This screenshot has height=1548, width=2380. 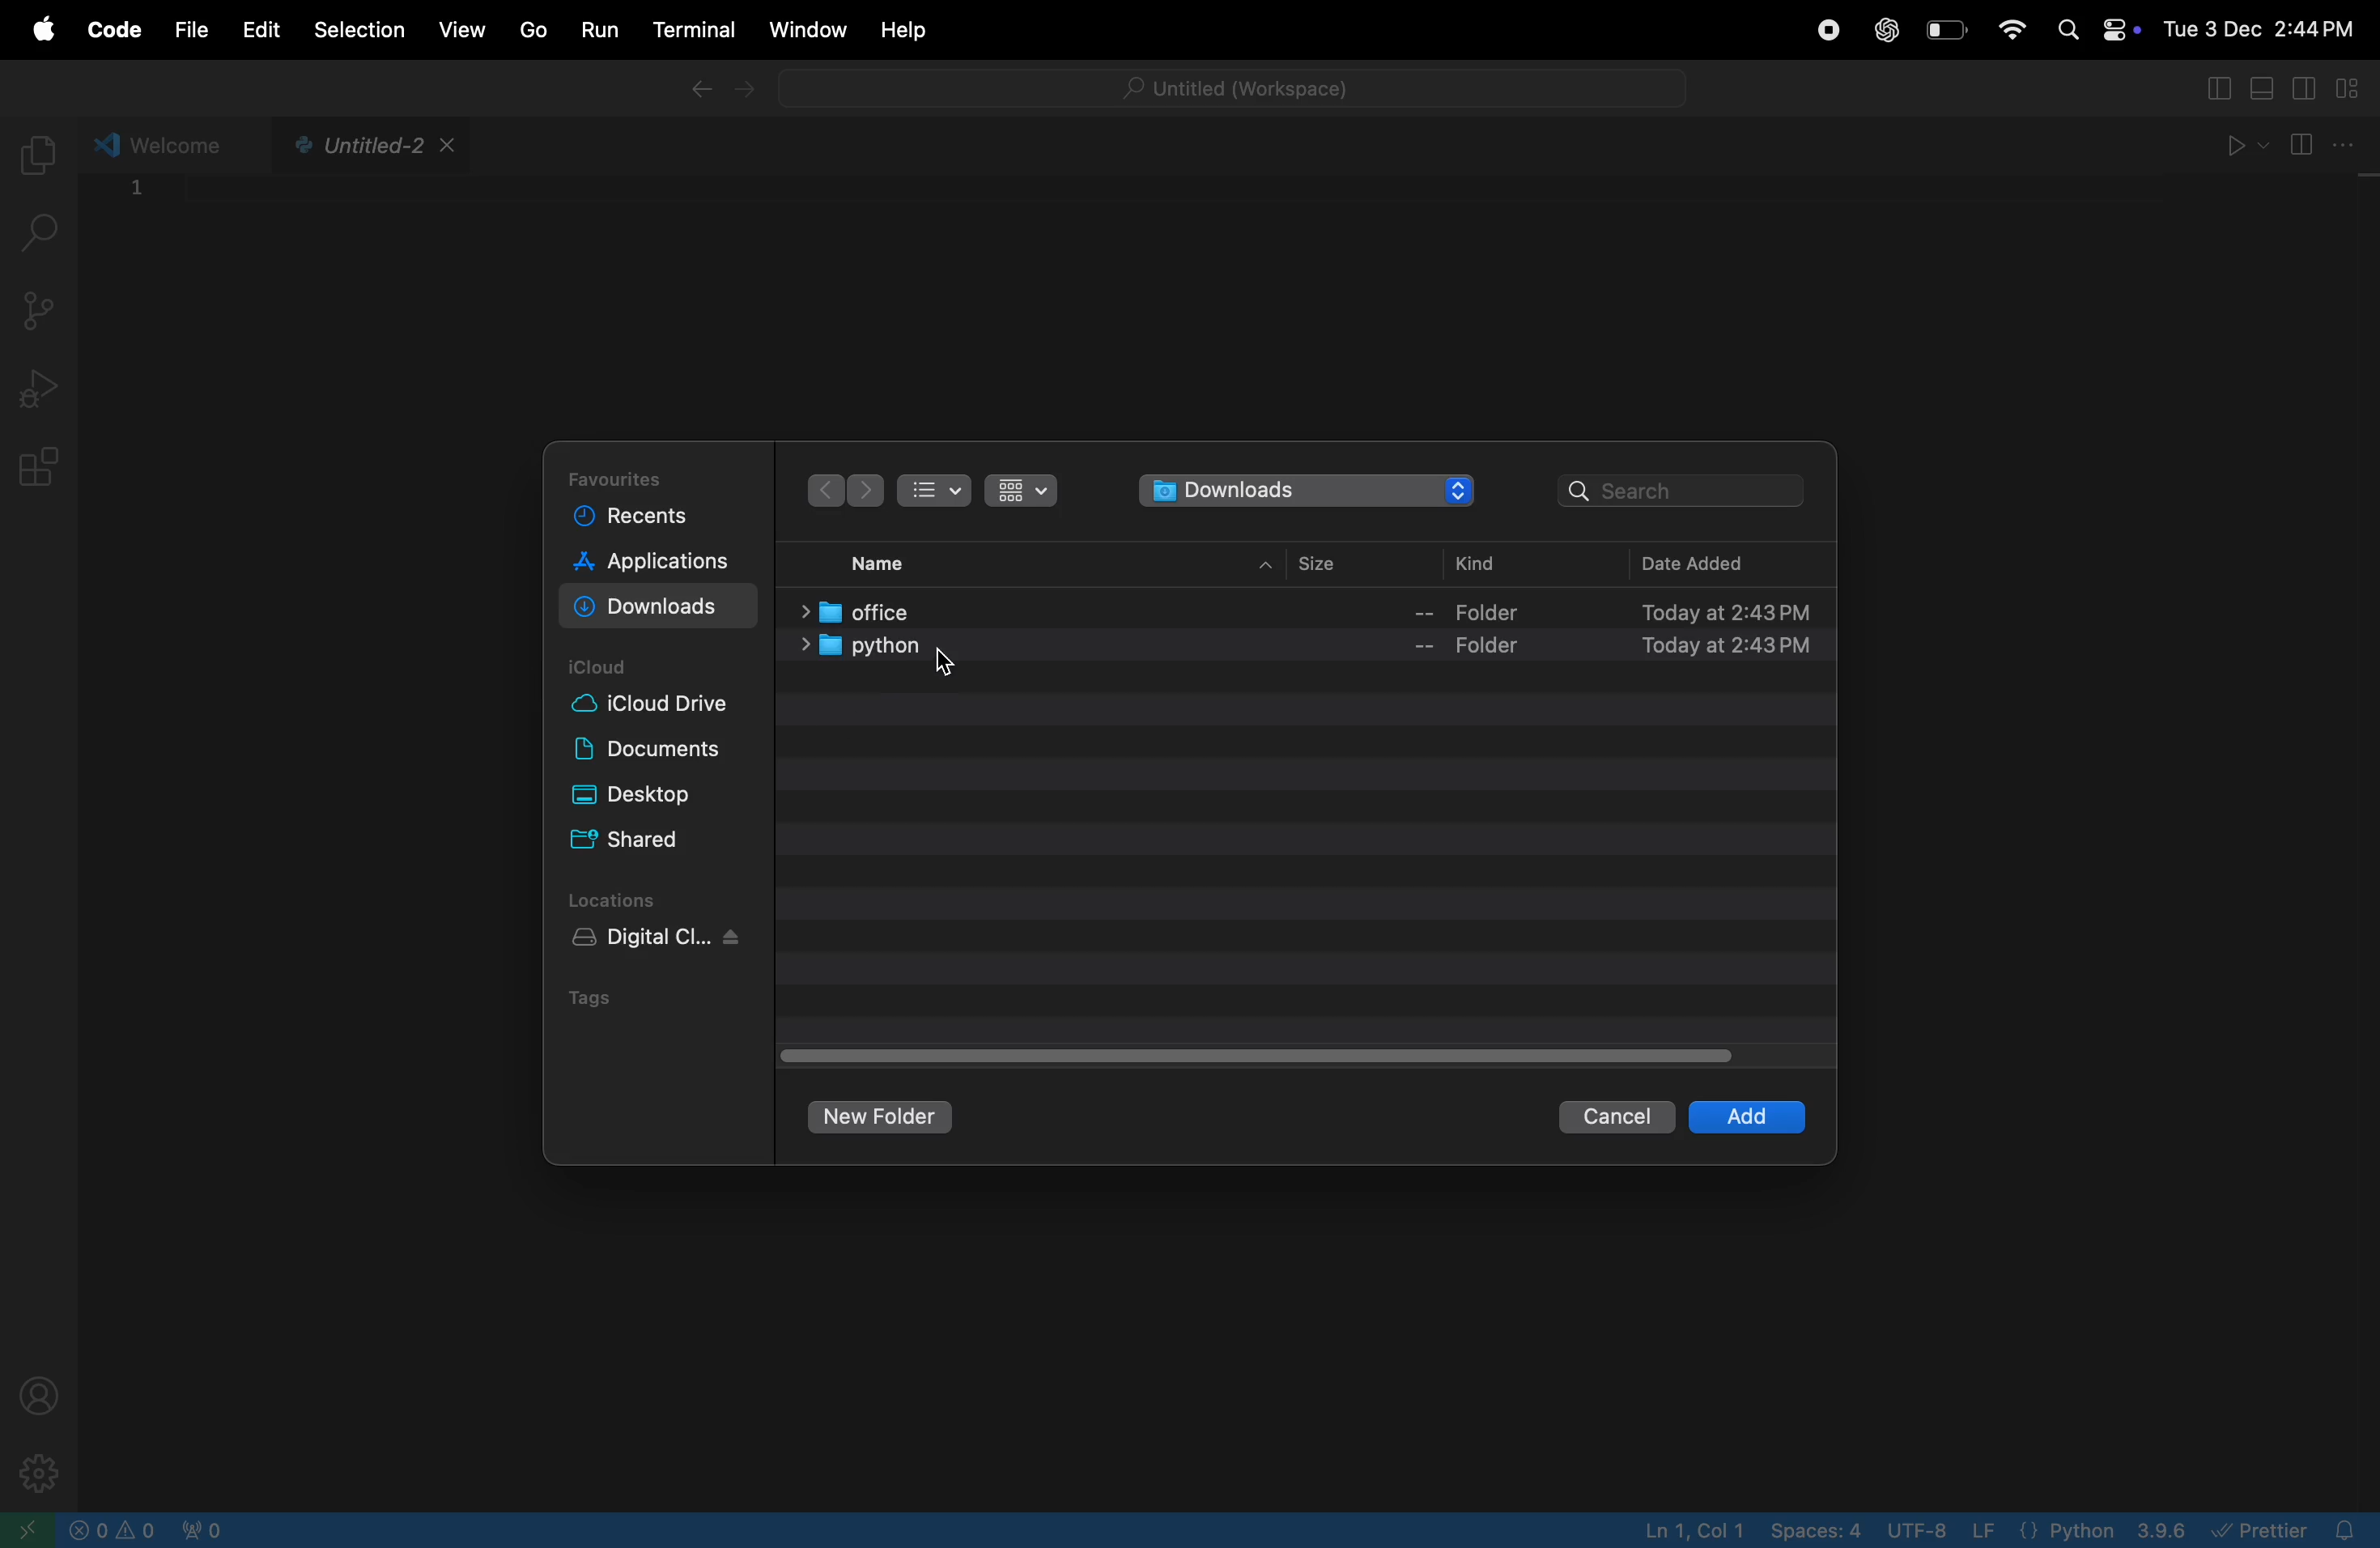 What do you see at coordinates (1945, 1531) in the screenshot?
I see `utf 8` at bounding box center [1945, 1531].